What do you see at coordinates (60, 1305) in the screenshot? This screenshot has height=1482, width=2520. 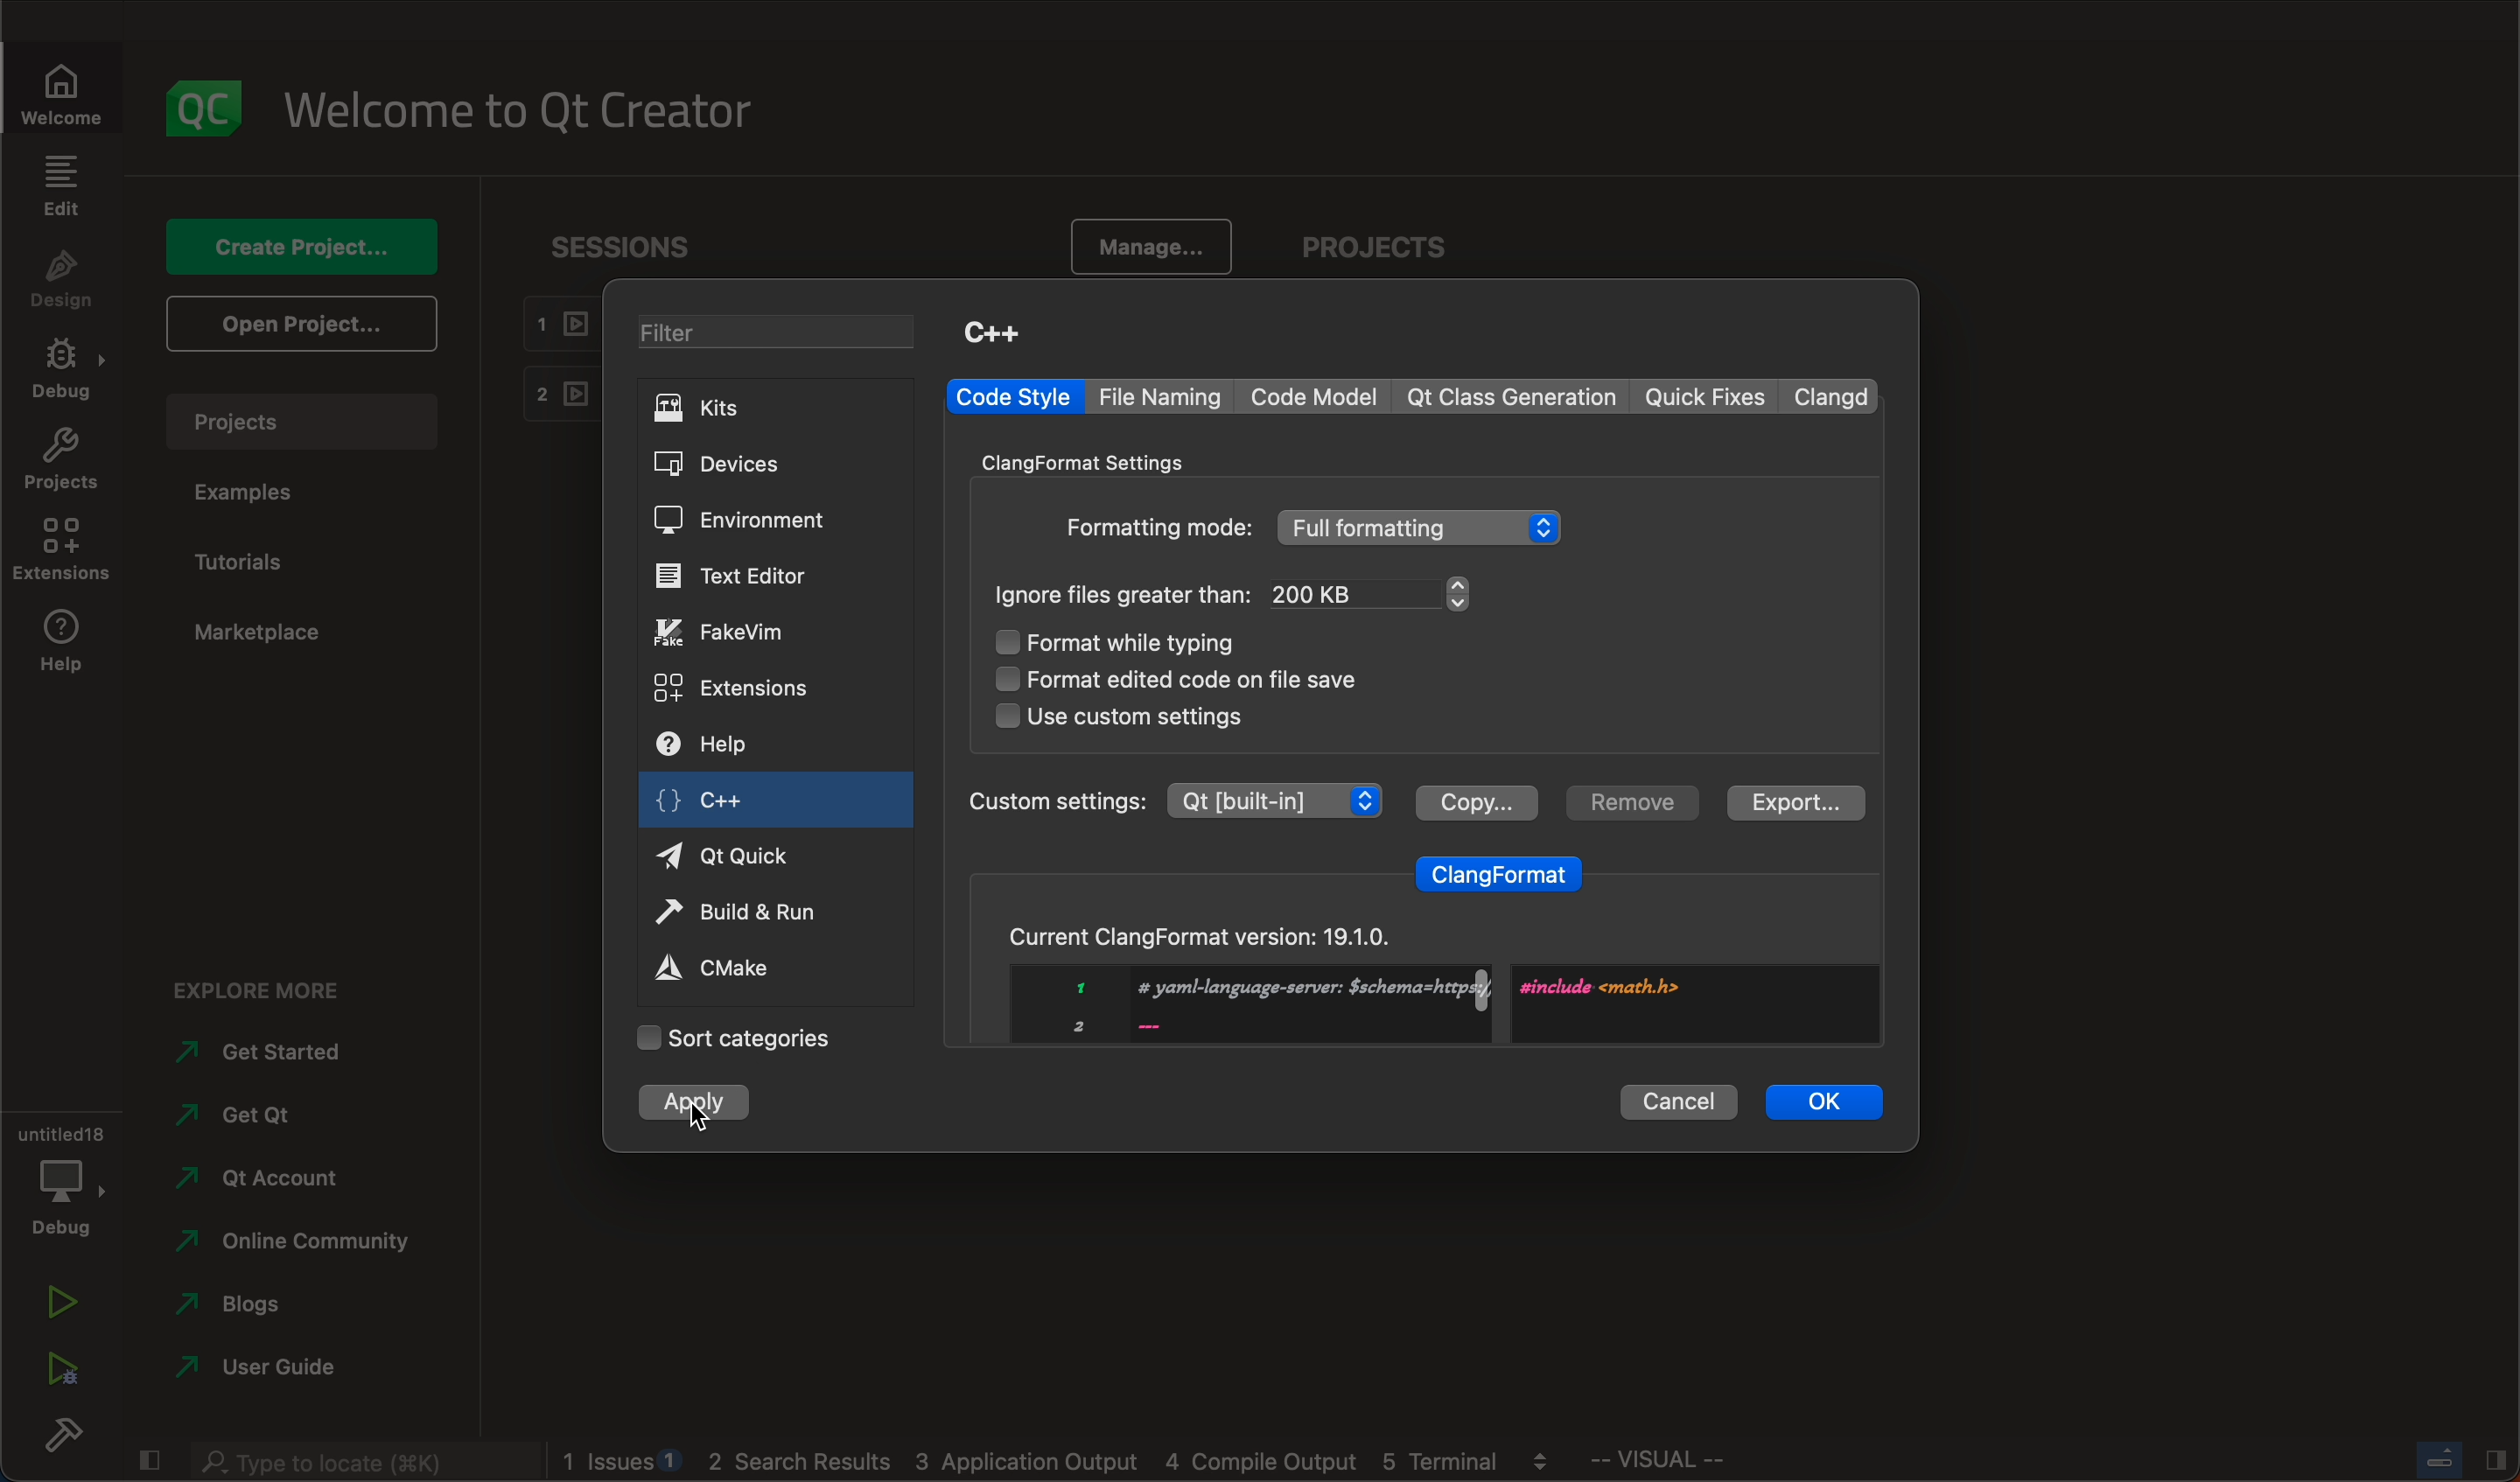 I see `run` at bounding box center [60, 1305].